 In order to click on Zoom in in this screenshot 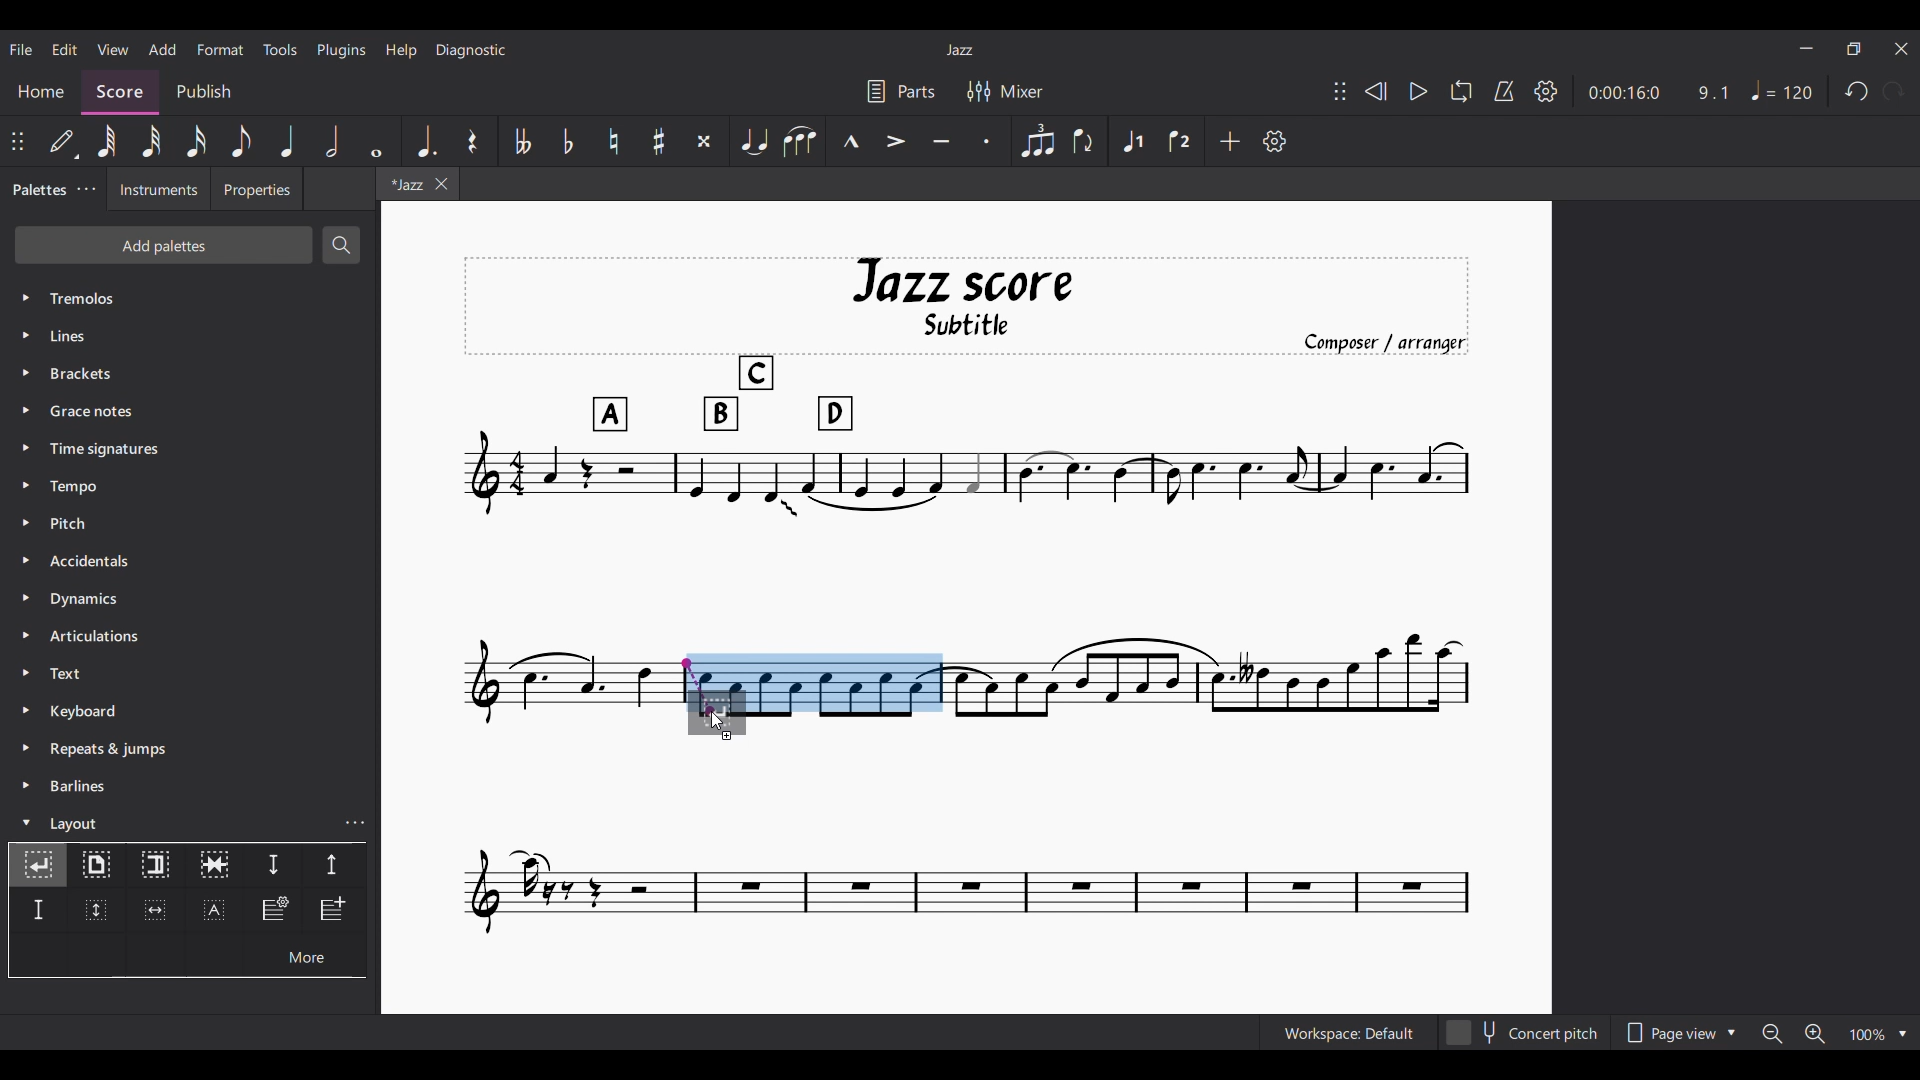, I will do `click(1814, 1033)`.